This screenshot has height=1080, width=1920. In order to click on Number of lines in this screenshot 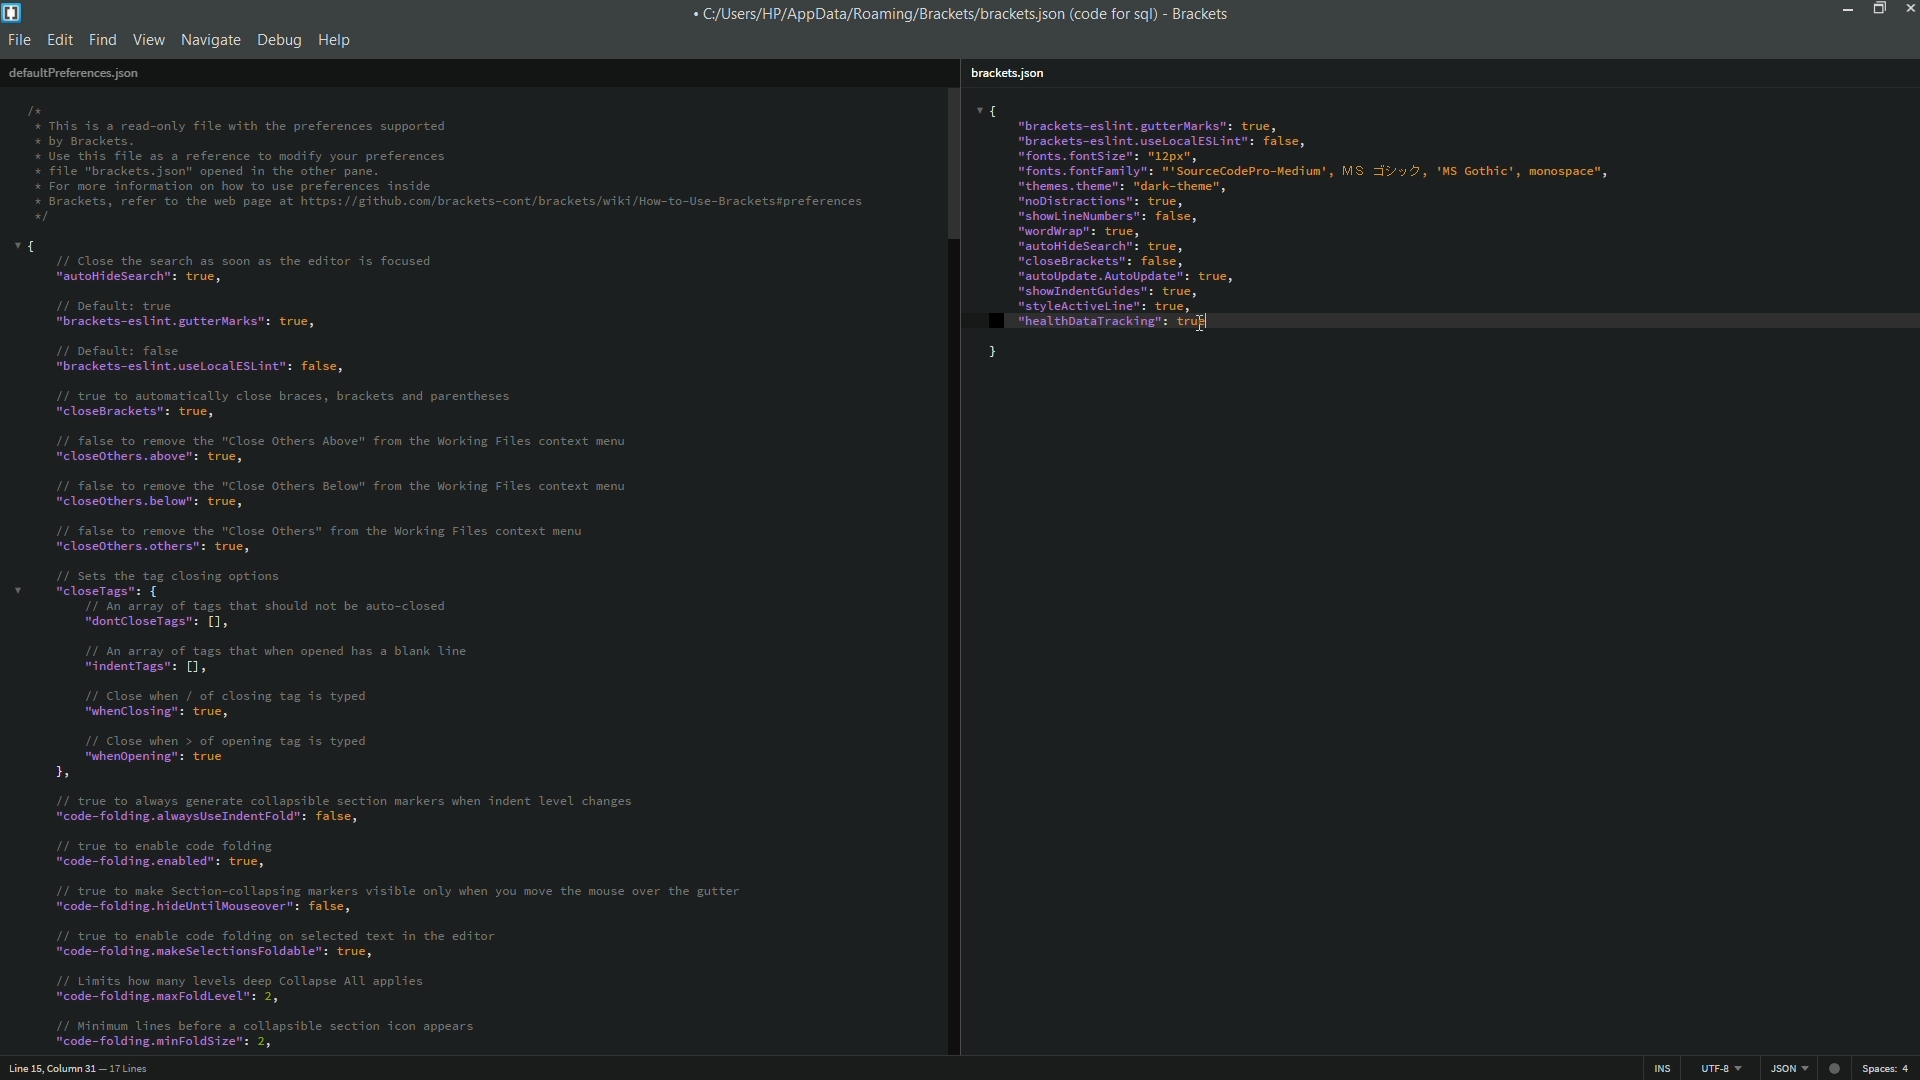, I will do `click(232, 1068)`.